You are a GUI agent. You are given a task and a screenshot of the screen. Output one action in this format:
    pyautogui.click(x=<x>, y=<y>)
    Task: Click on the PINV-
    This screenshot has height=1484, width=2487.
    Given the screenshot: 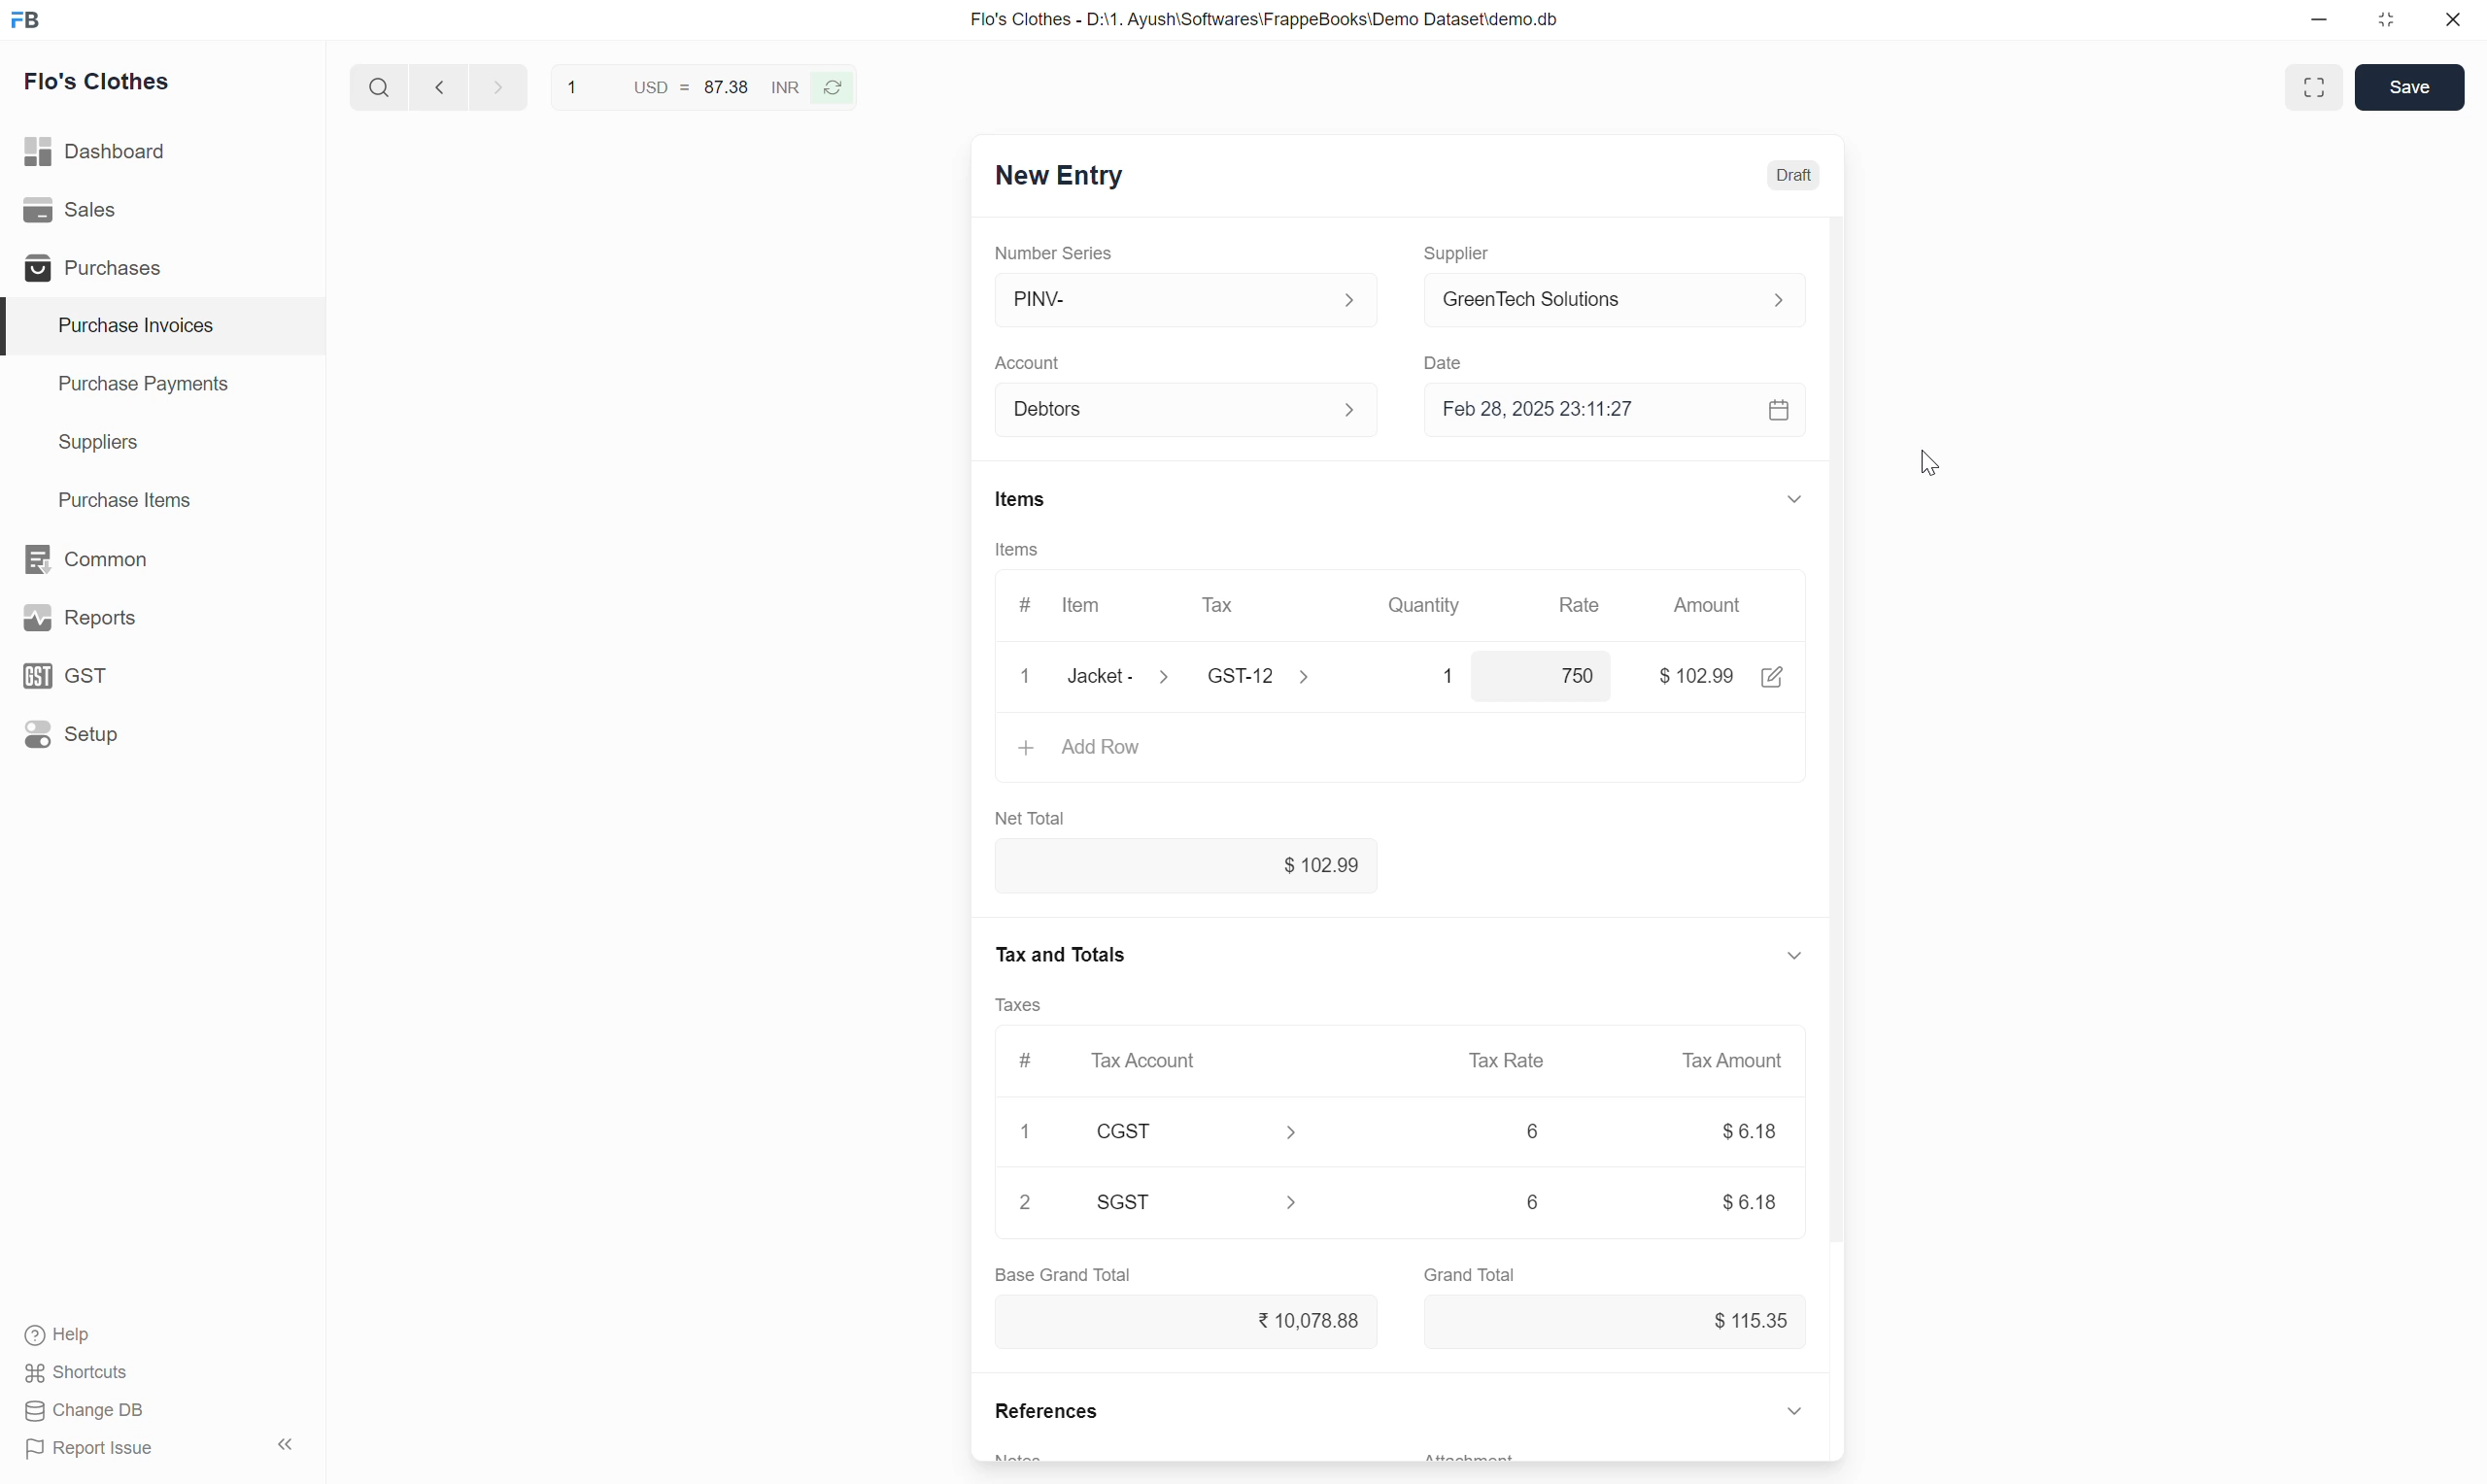 What is the action you would take?
    pyautogui.click(x=1191, y=299)
    